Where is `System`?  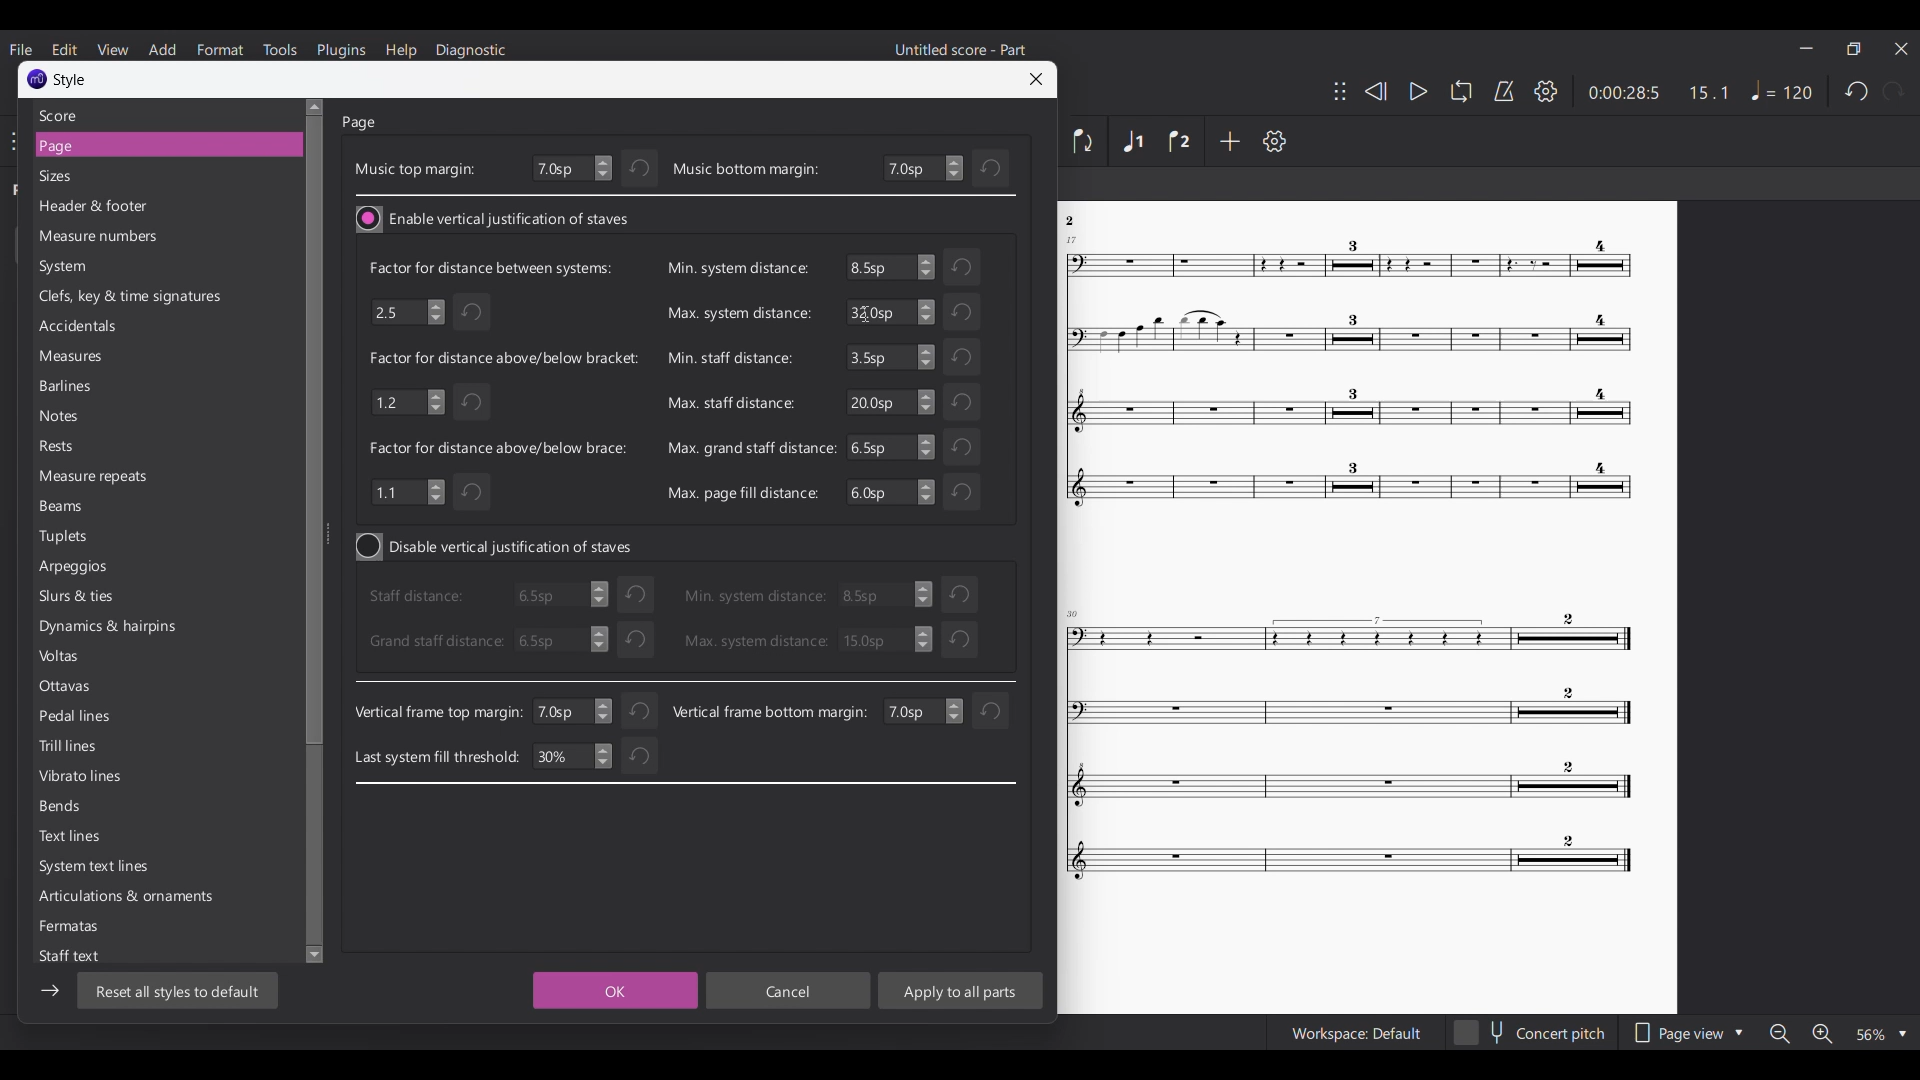
System is located at coordinates (131, 267).